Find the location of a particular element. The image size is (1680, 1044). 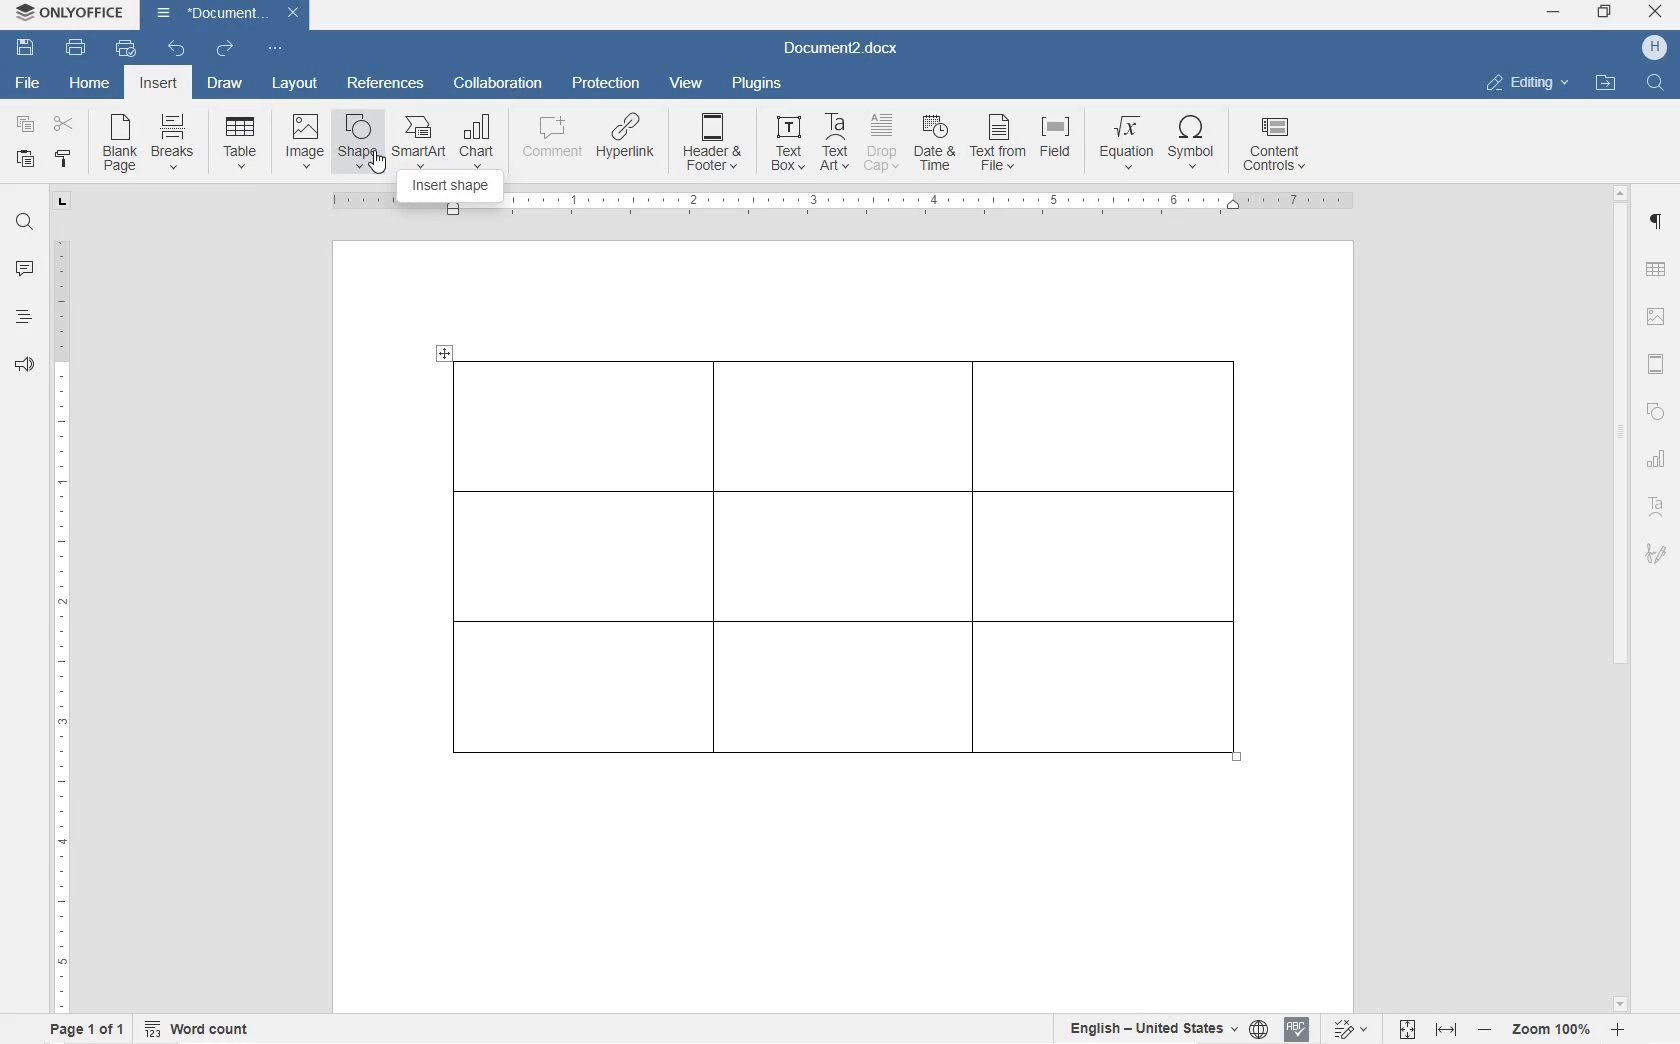

FIND is located at coordinates (1657, 82).